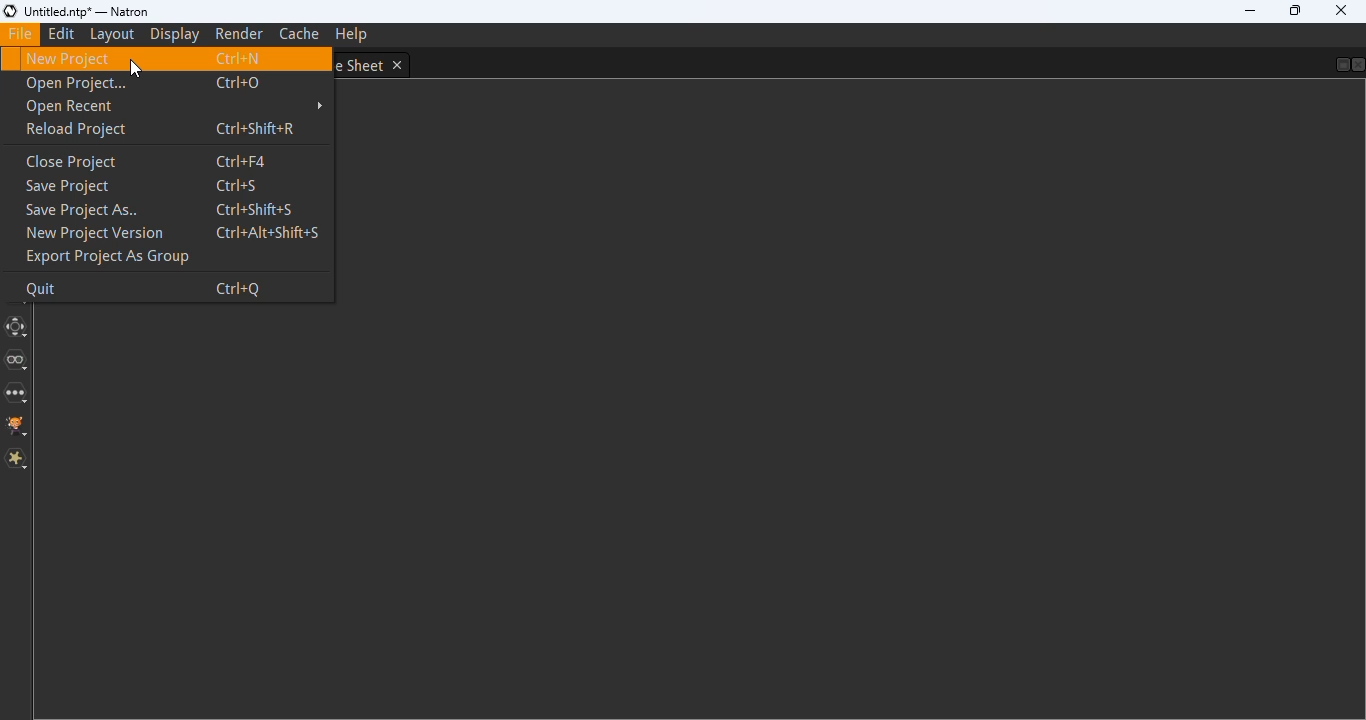 The height and width of the screenshot is (720, 1366). What do you see at coordinates (174, 211) in the screenshot?
I see `save project as` at bounding box center [174, 211].